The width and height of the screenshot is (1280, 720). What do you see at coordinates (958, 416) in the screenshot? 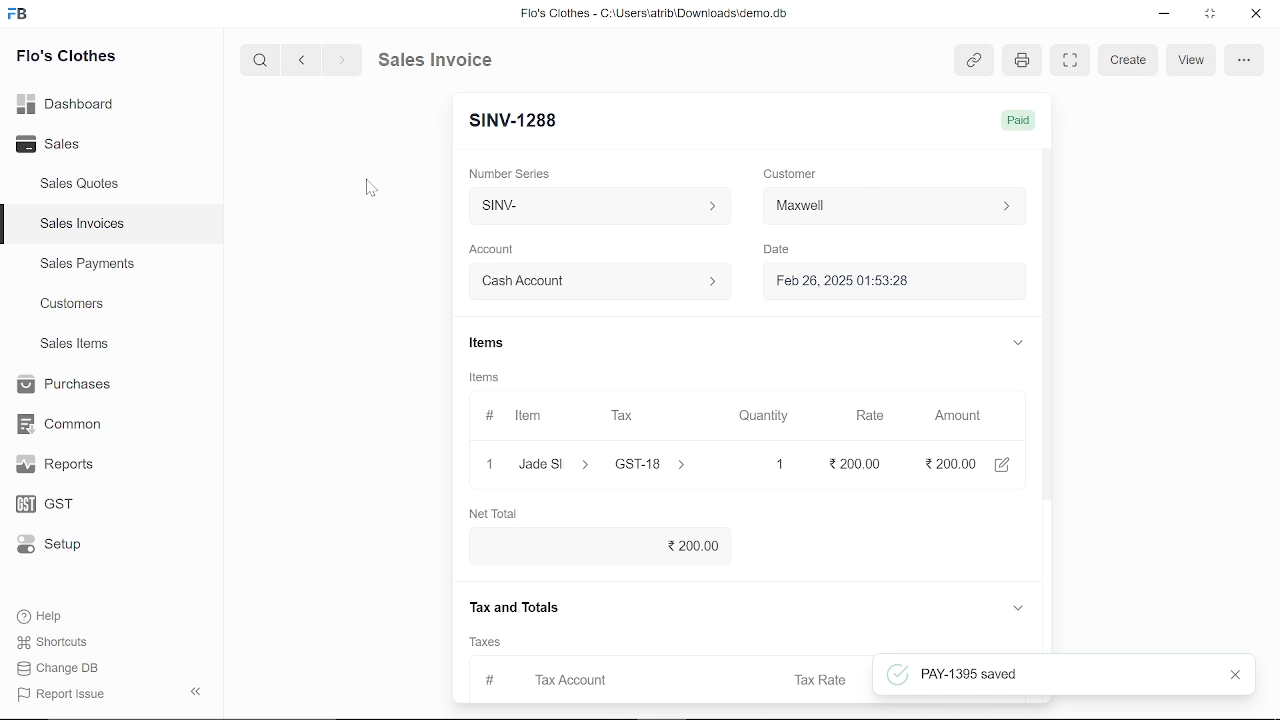
I see `Amount` at bounding box center [958, 416].